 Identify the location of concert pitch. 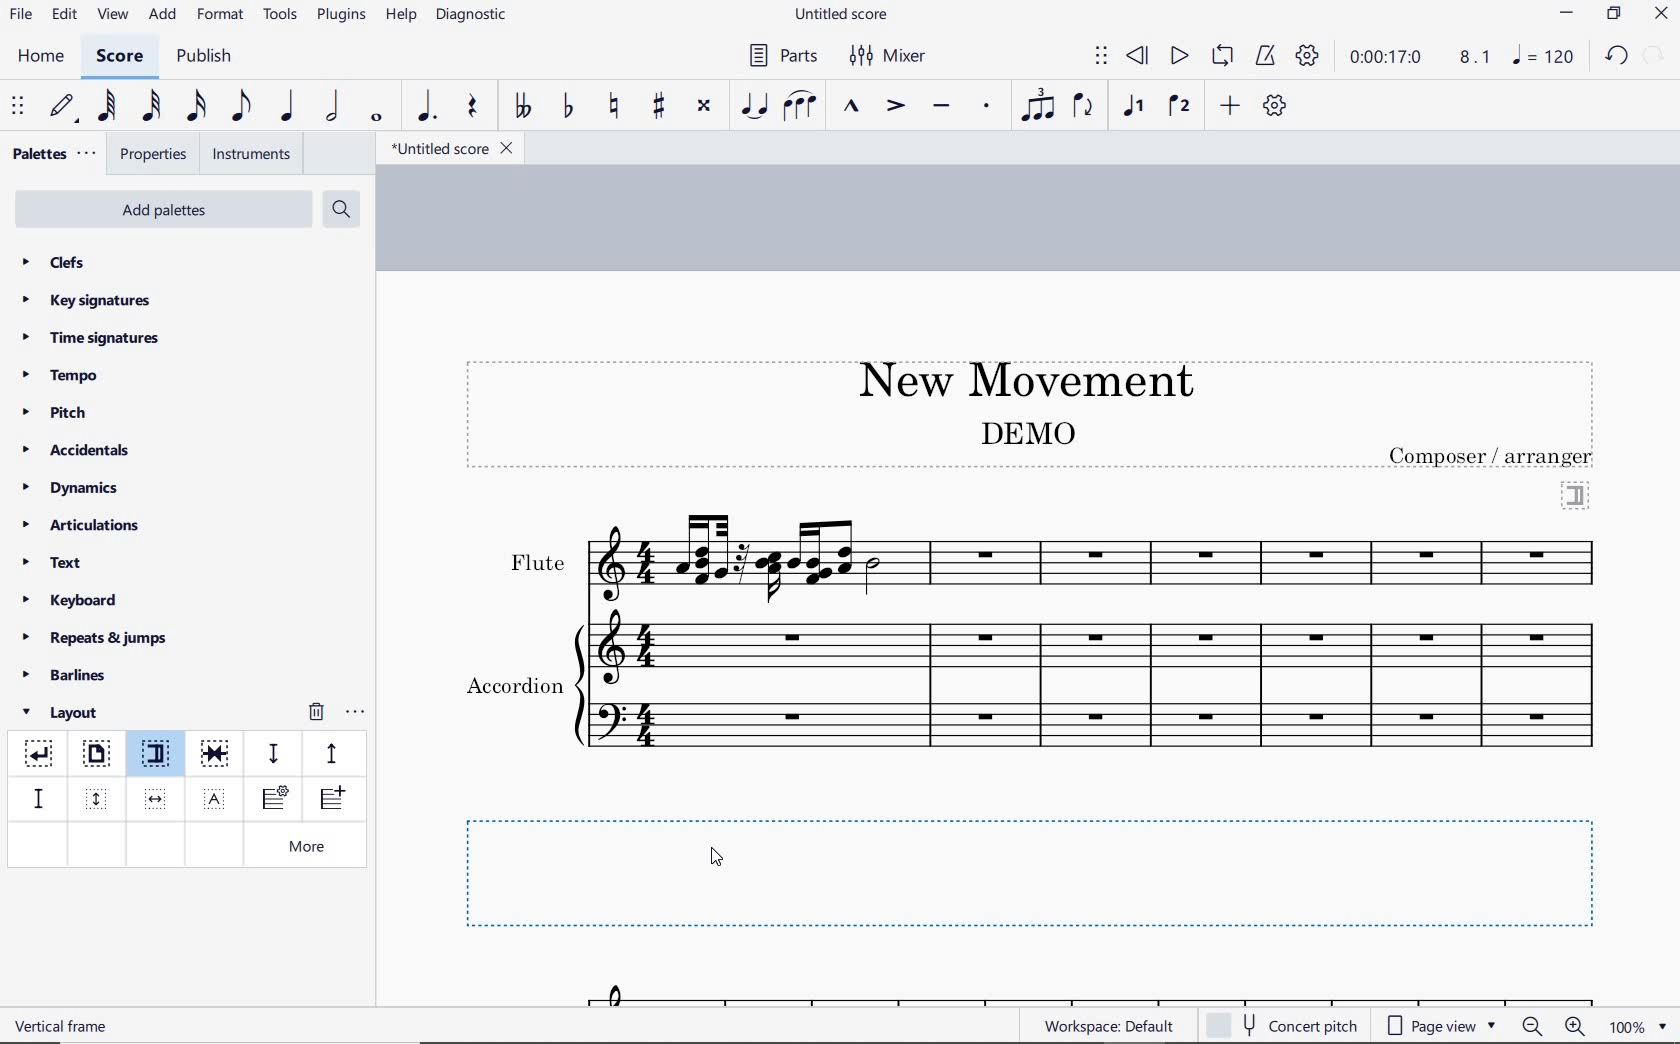
(1284, 1023).